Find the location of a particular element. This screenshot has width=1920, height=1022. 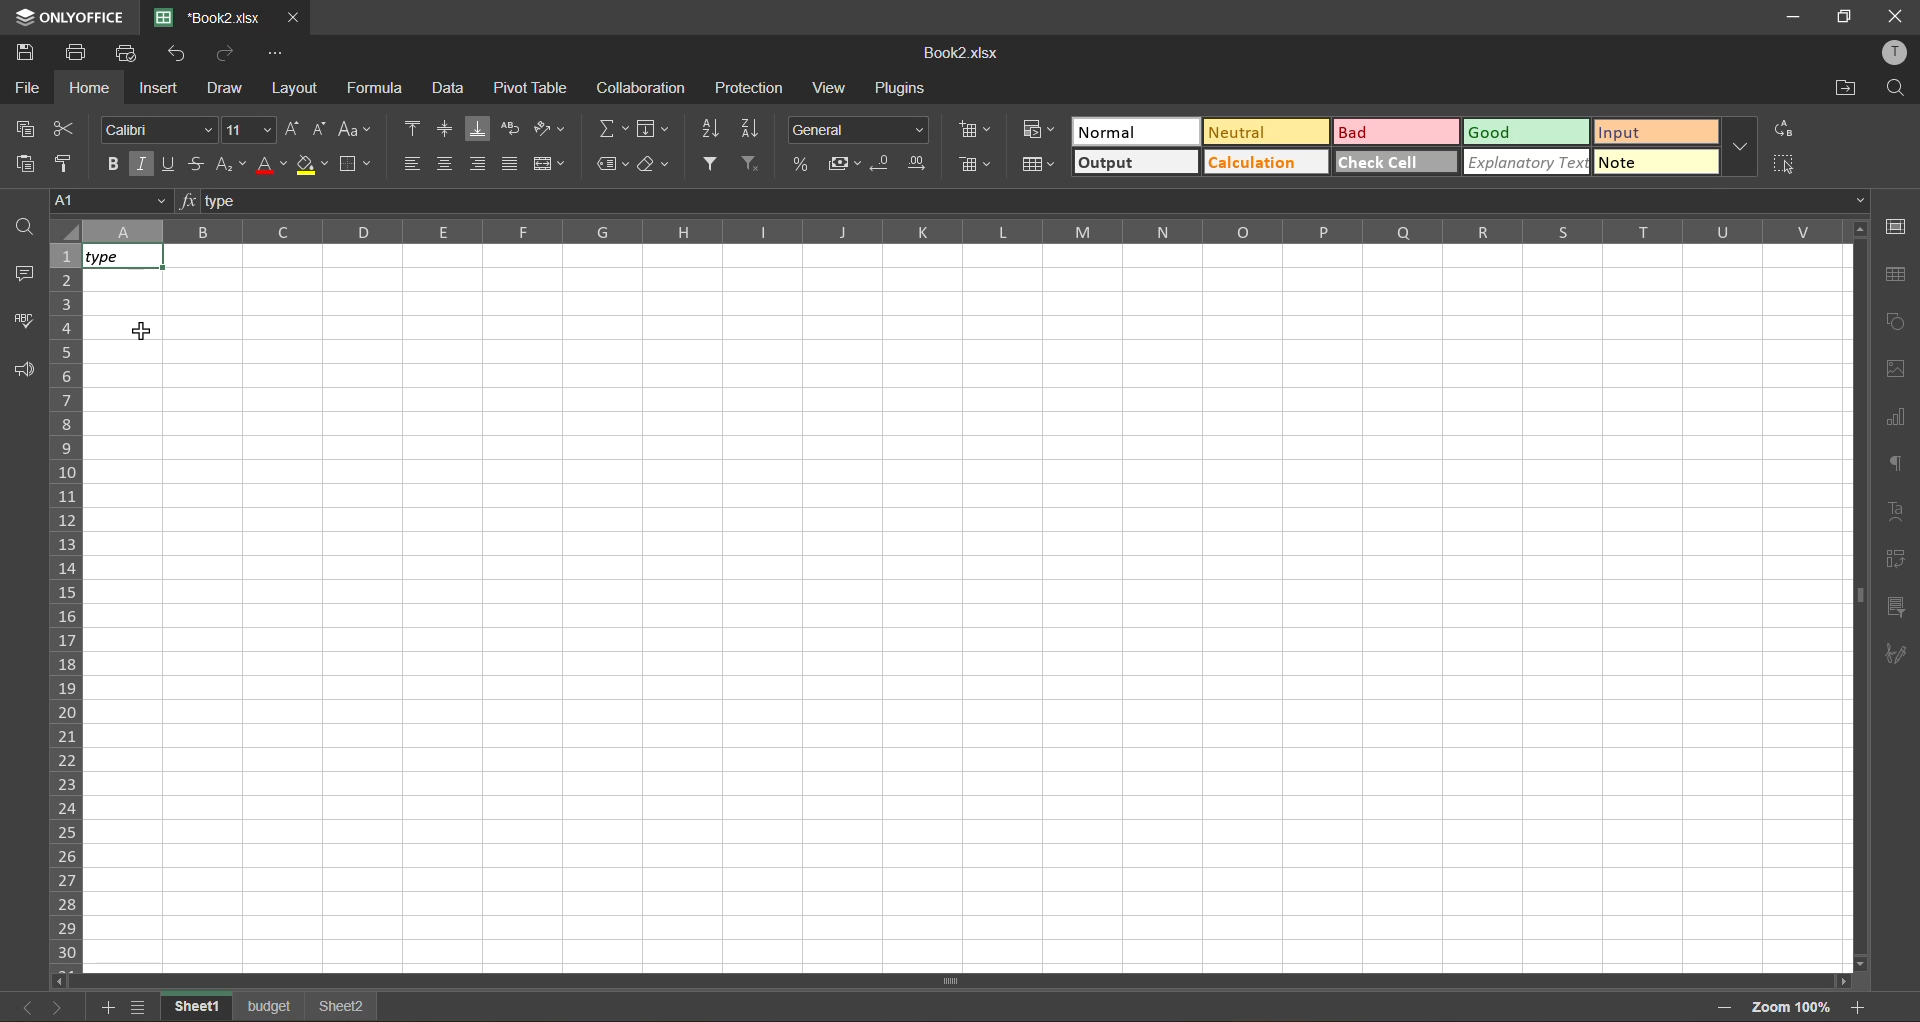

draw is located at coordinates (225, 86).